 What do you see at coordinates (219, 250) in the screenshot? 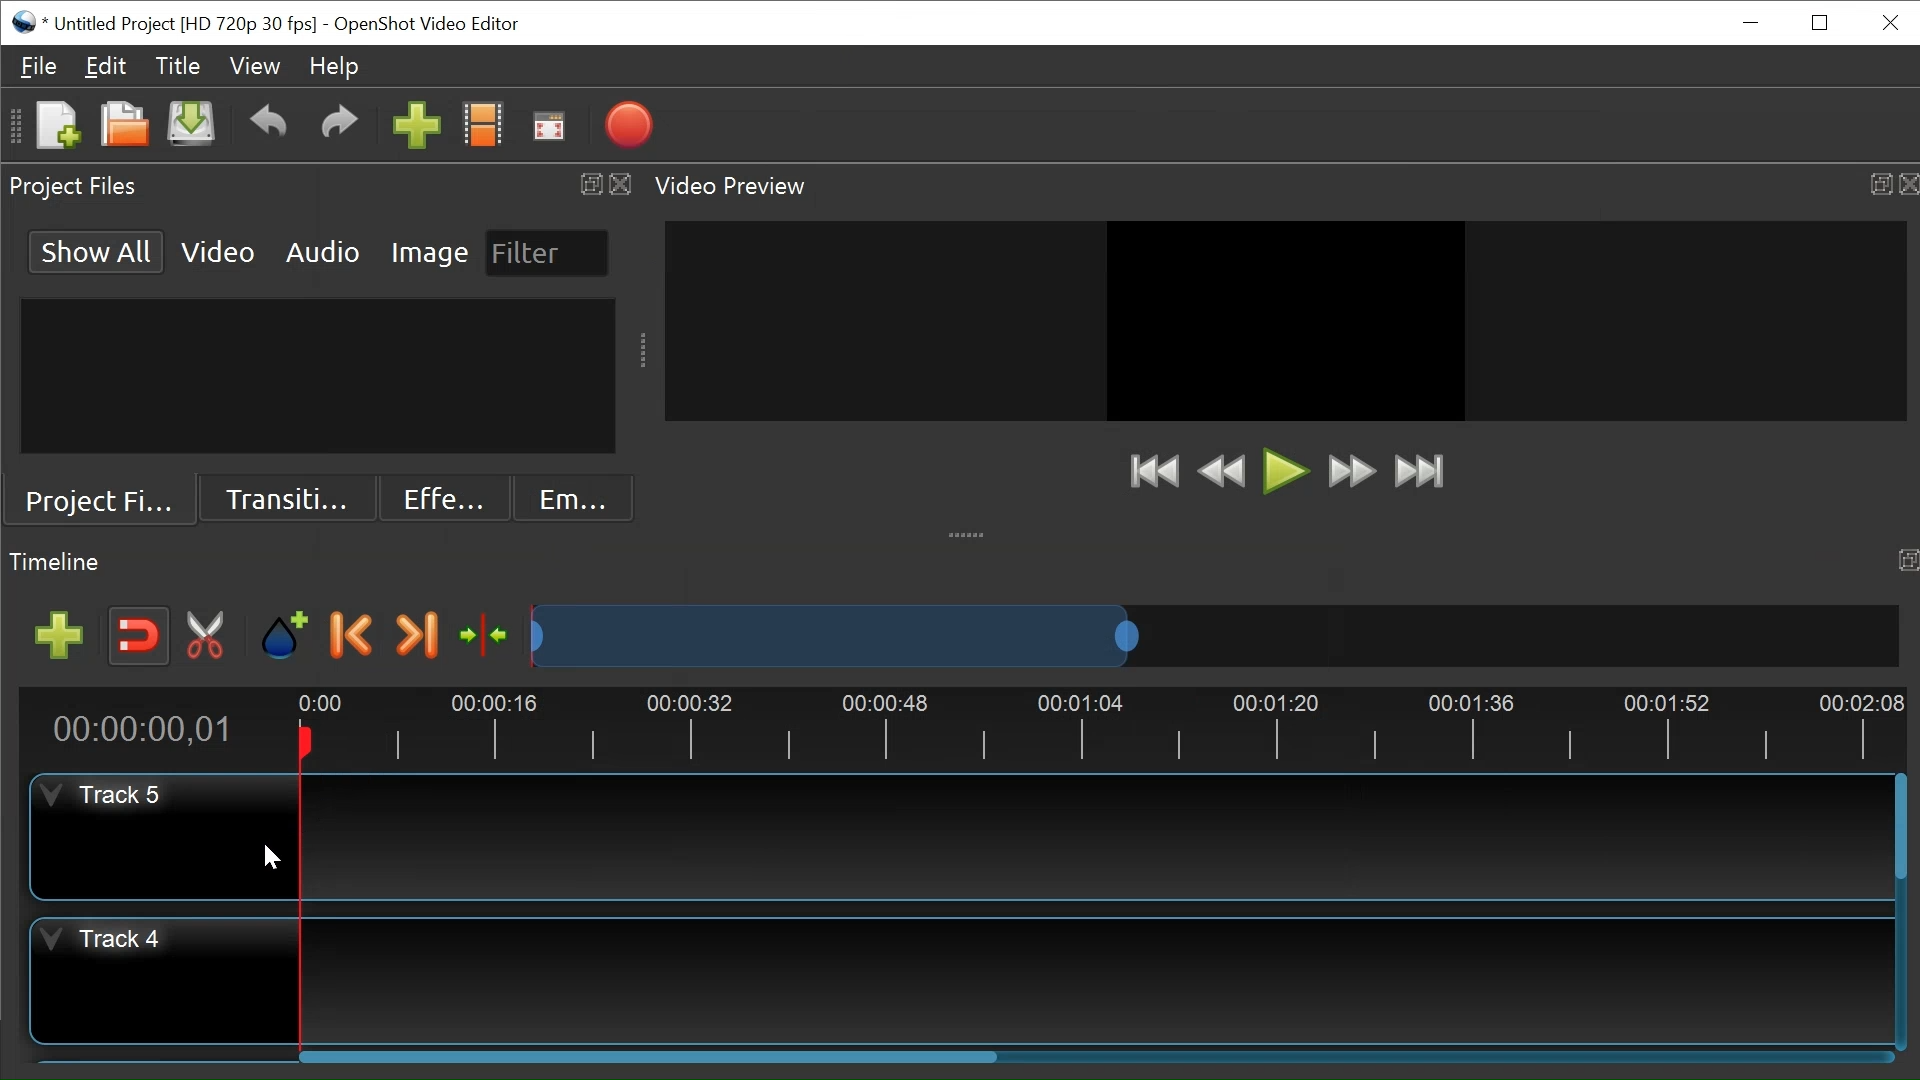
I see `Video` at bounding box center [219, 250].